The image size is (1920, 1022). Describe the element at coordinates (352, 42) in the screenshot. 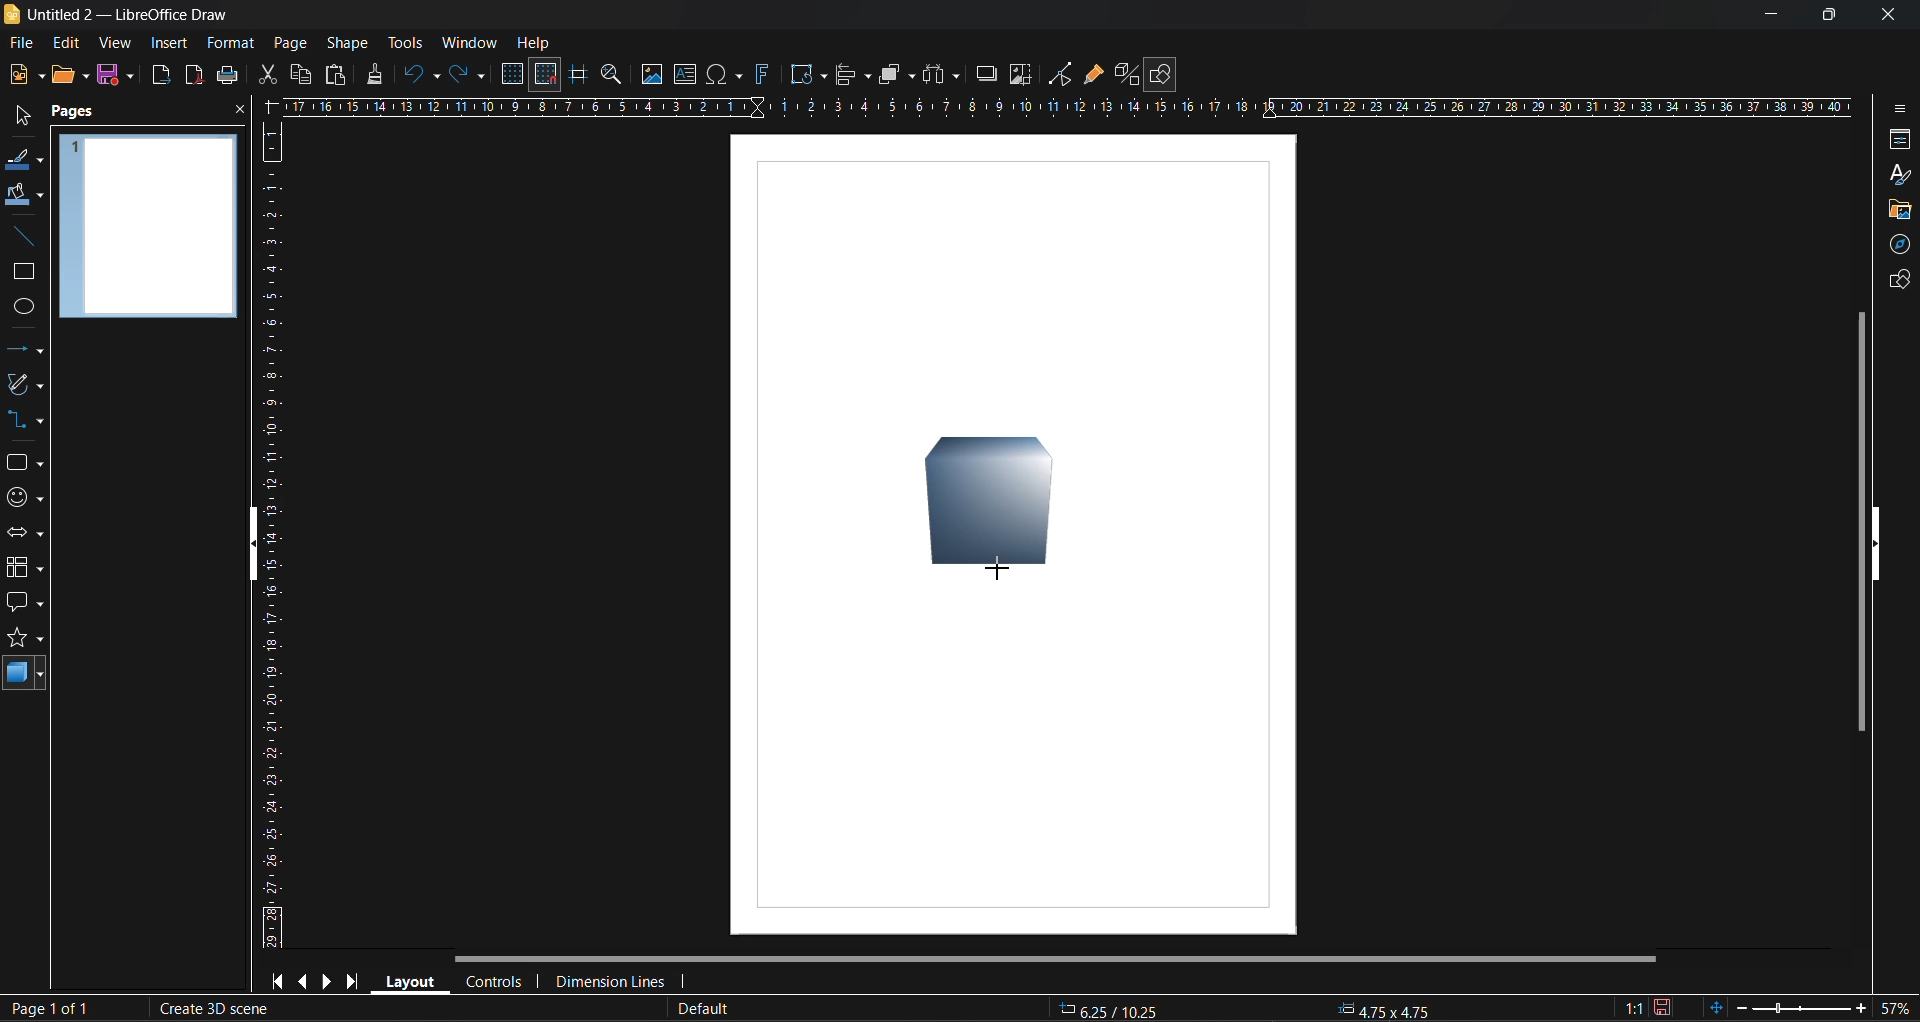

I see `shape` at that location.